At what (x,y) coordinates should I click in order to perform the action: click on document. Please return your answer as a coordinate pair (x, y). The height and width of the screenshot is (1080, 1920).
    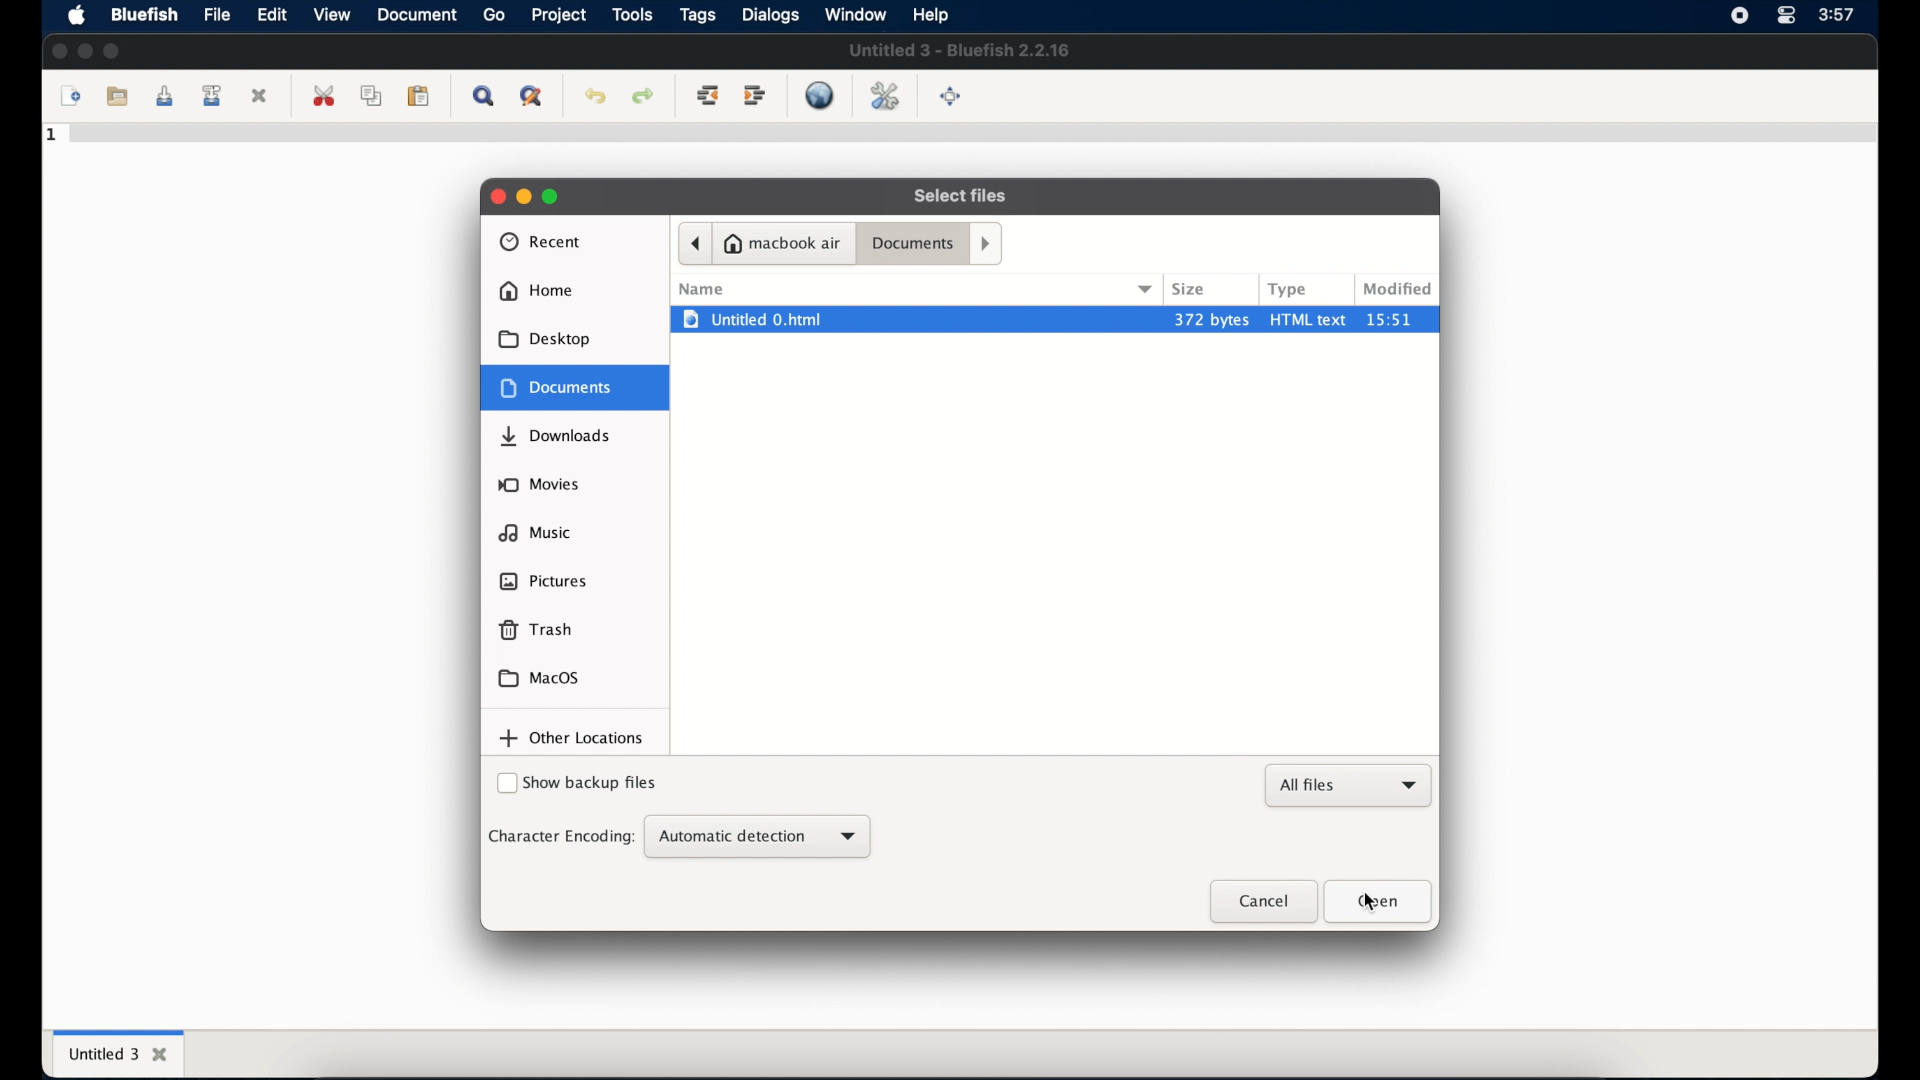
    Looking at the image, I should click on (418, 14).